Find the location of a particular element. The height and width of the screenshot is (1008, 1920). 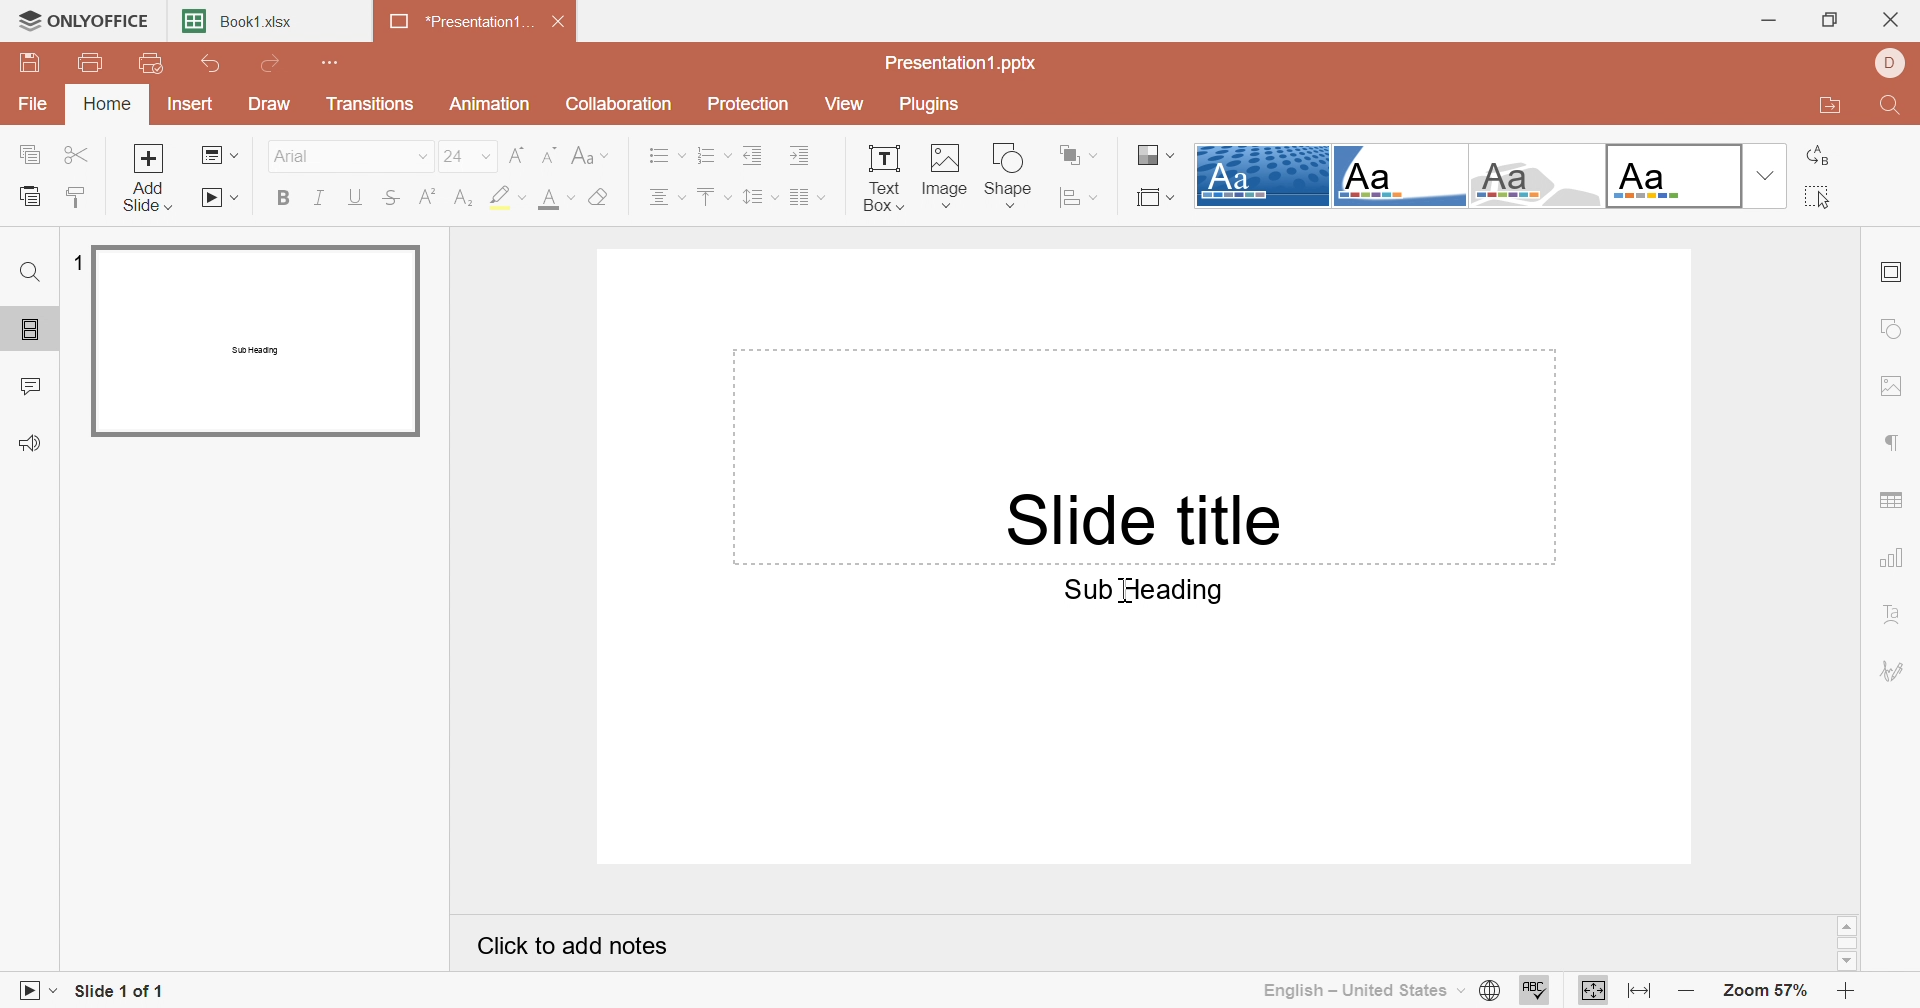

Fit to width is located at coordinates (1638, 987).